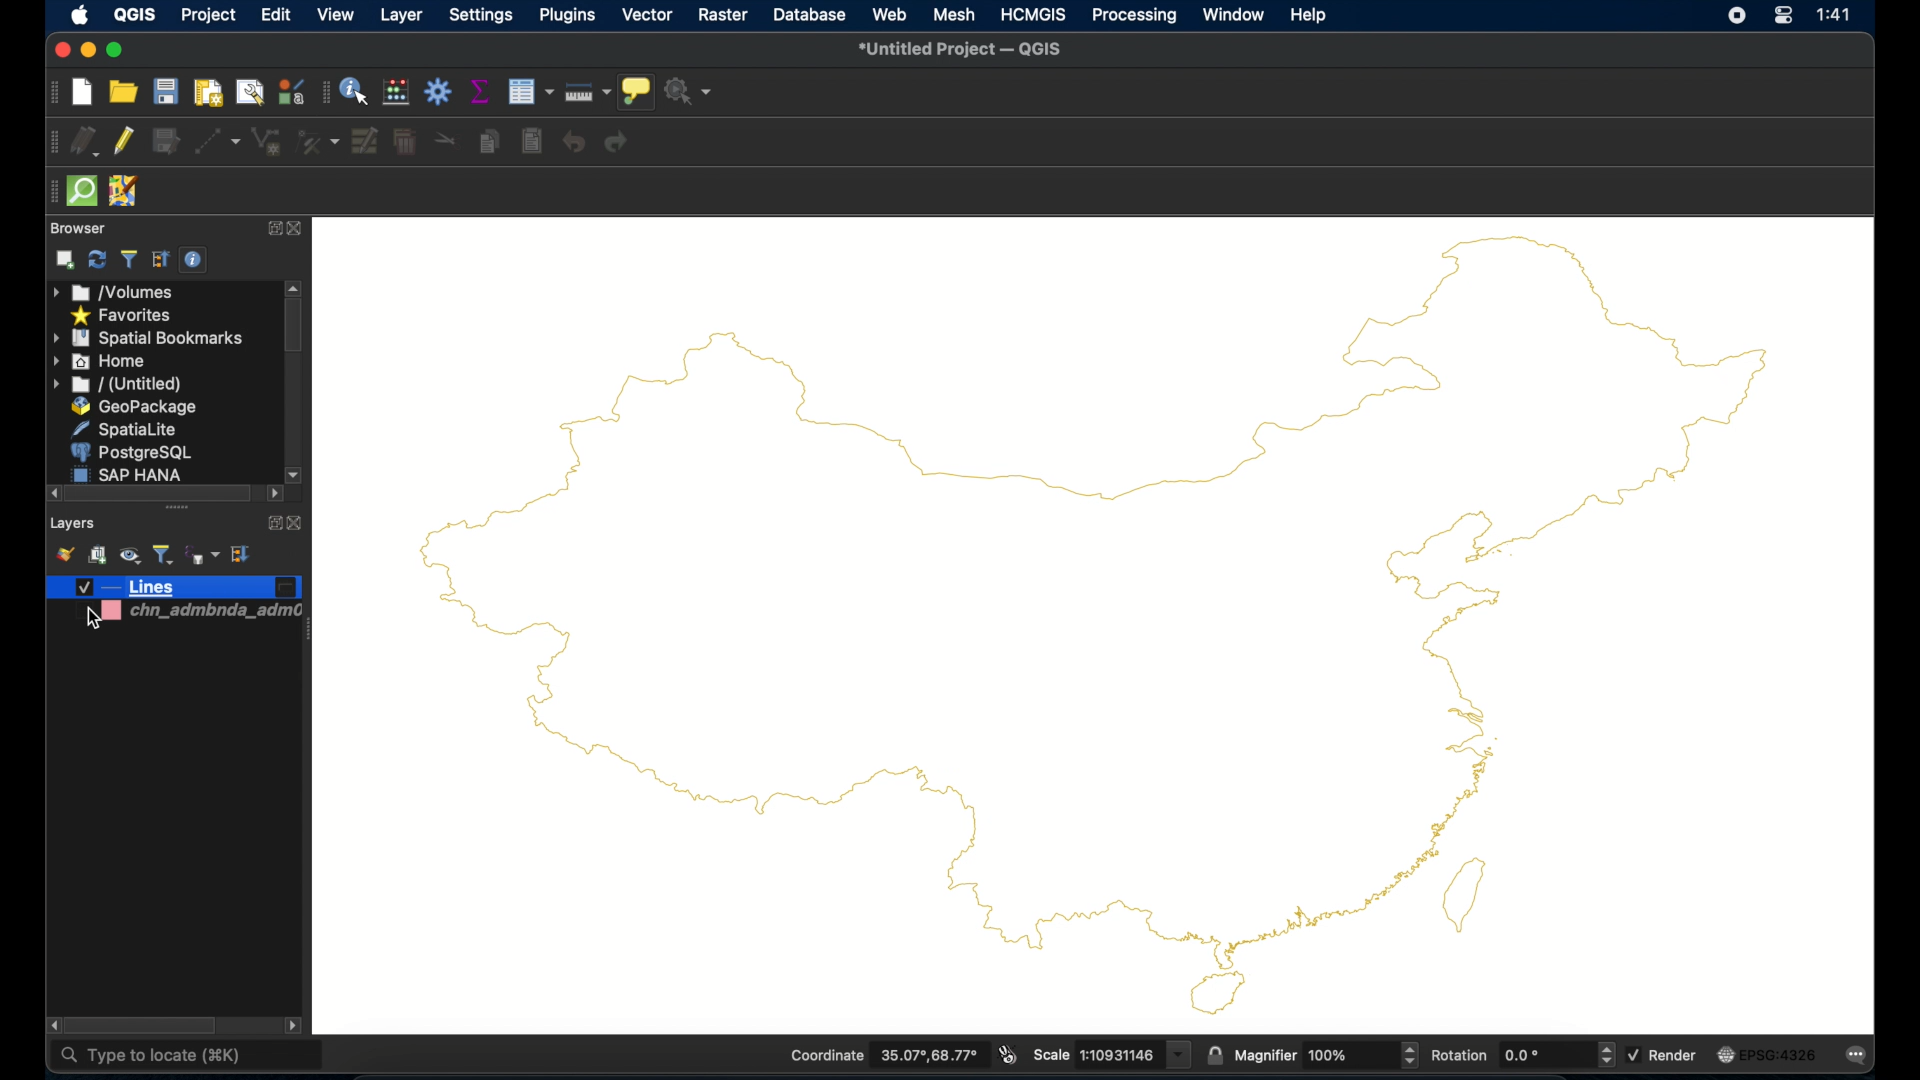  I want to click on settings, so click(482, 17).